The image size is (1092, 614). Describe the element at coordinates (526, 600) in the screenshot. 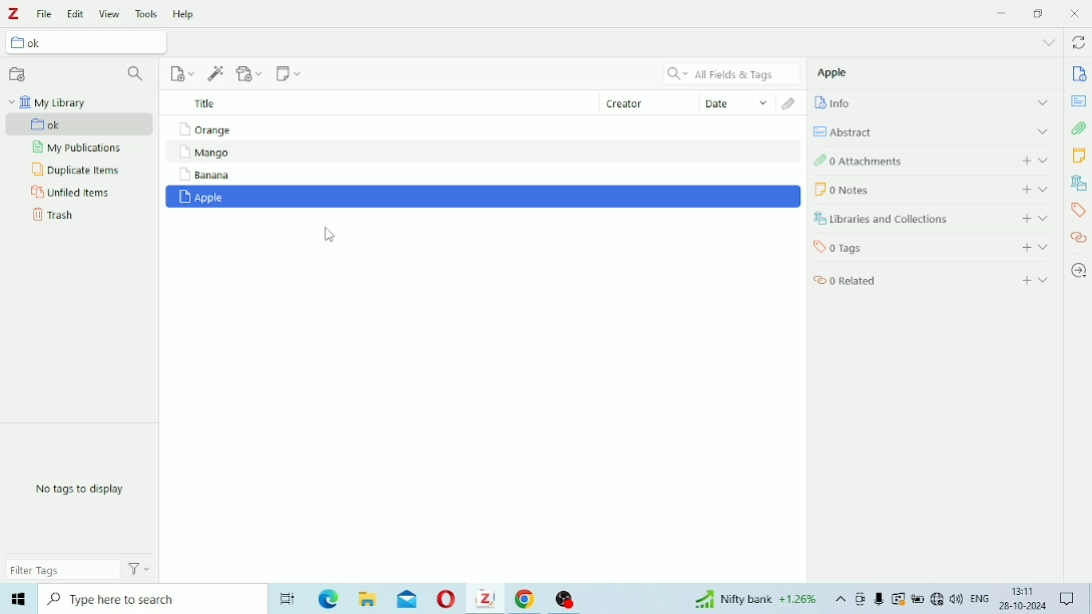

I see `Google Chrome` at that location.